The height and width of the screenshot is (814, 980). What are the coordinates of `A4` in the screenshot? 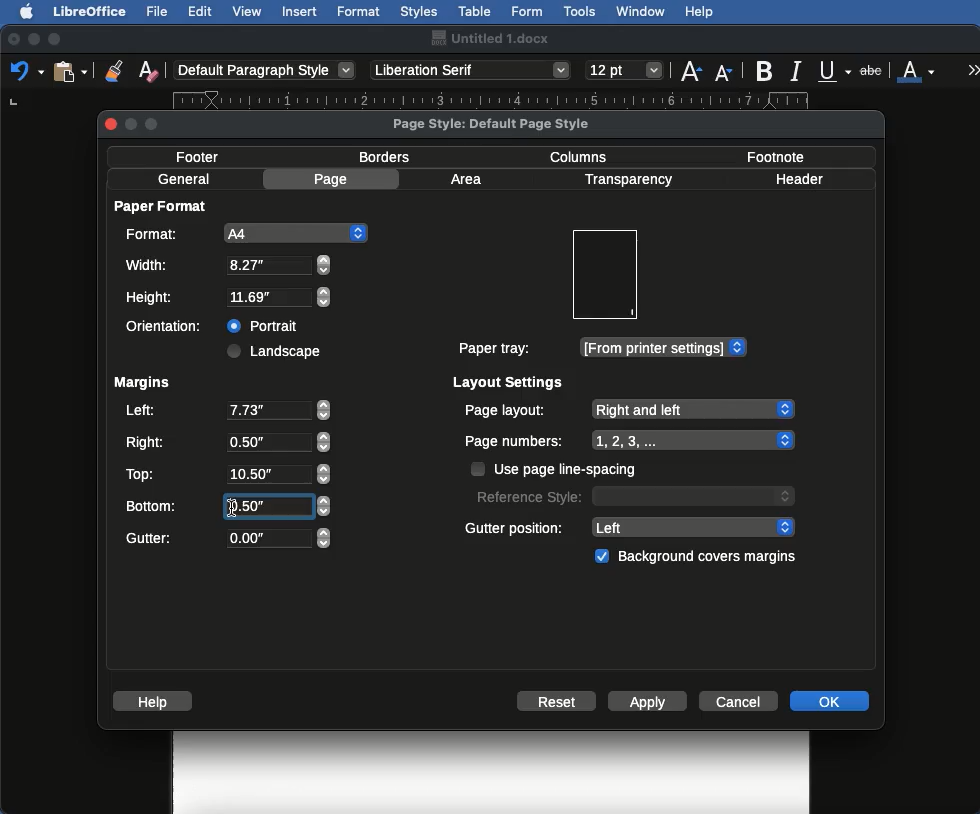 It's located at (243, 233).